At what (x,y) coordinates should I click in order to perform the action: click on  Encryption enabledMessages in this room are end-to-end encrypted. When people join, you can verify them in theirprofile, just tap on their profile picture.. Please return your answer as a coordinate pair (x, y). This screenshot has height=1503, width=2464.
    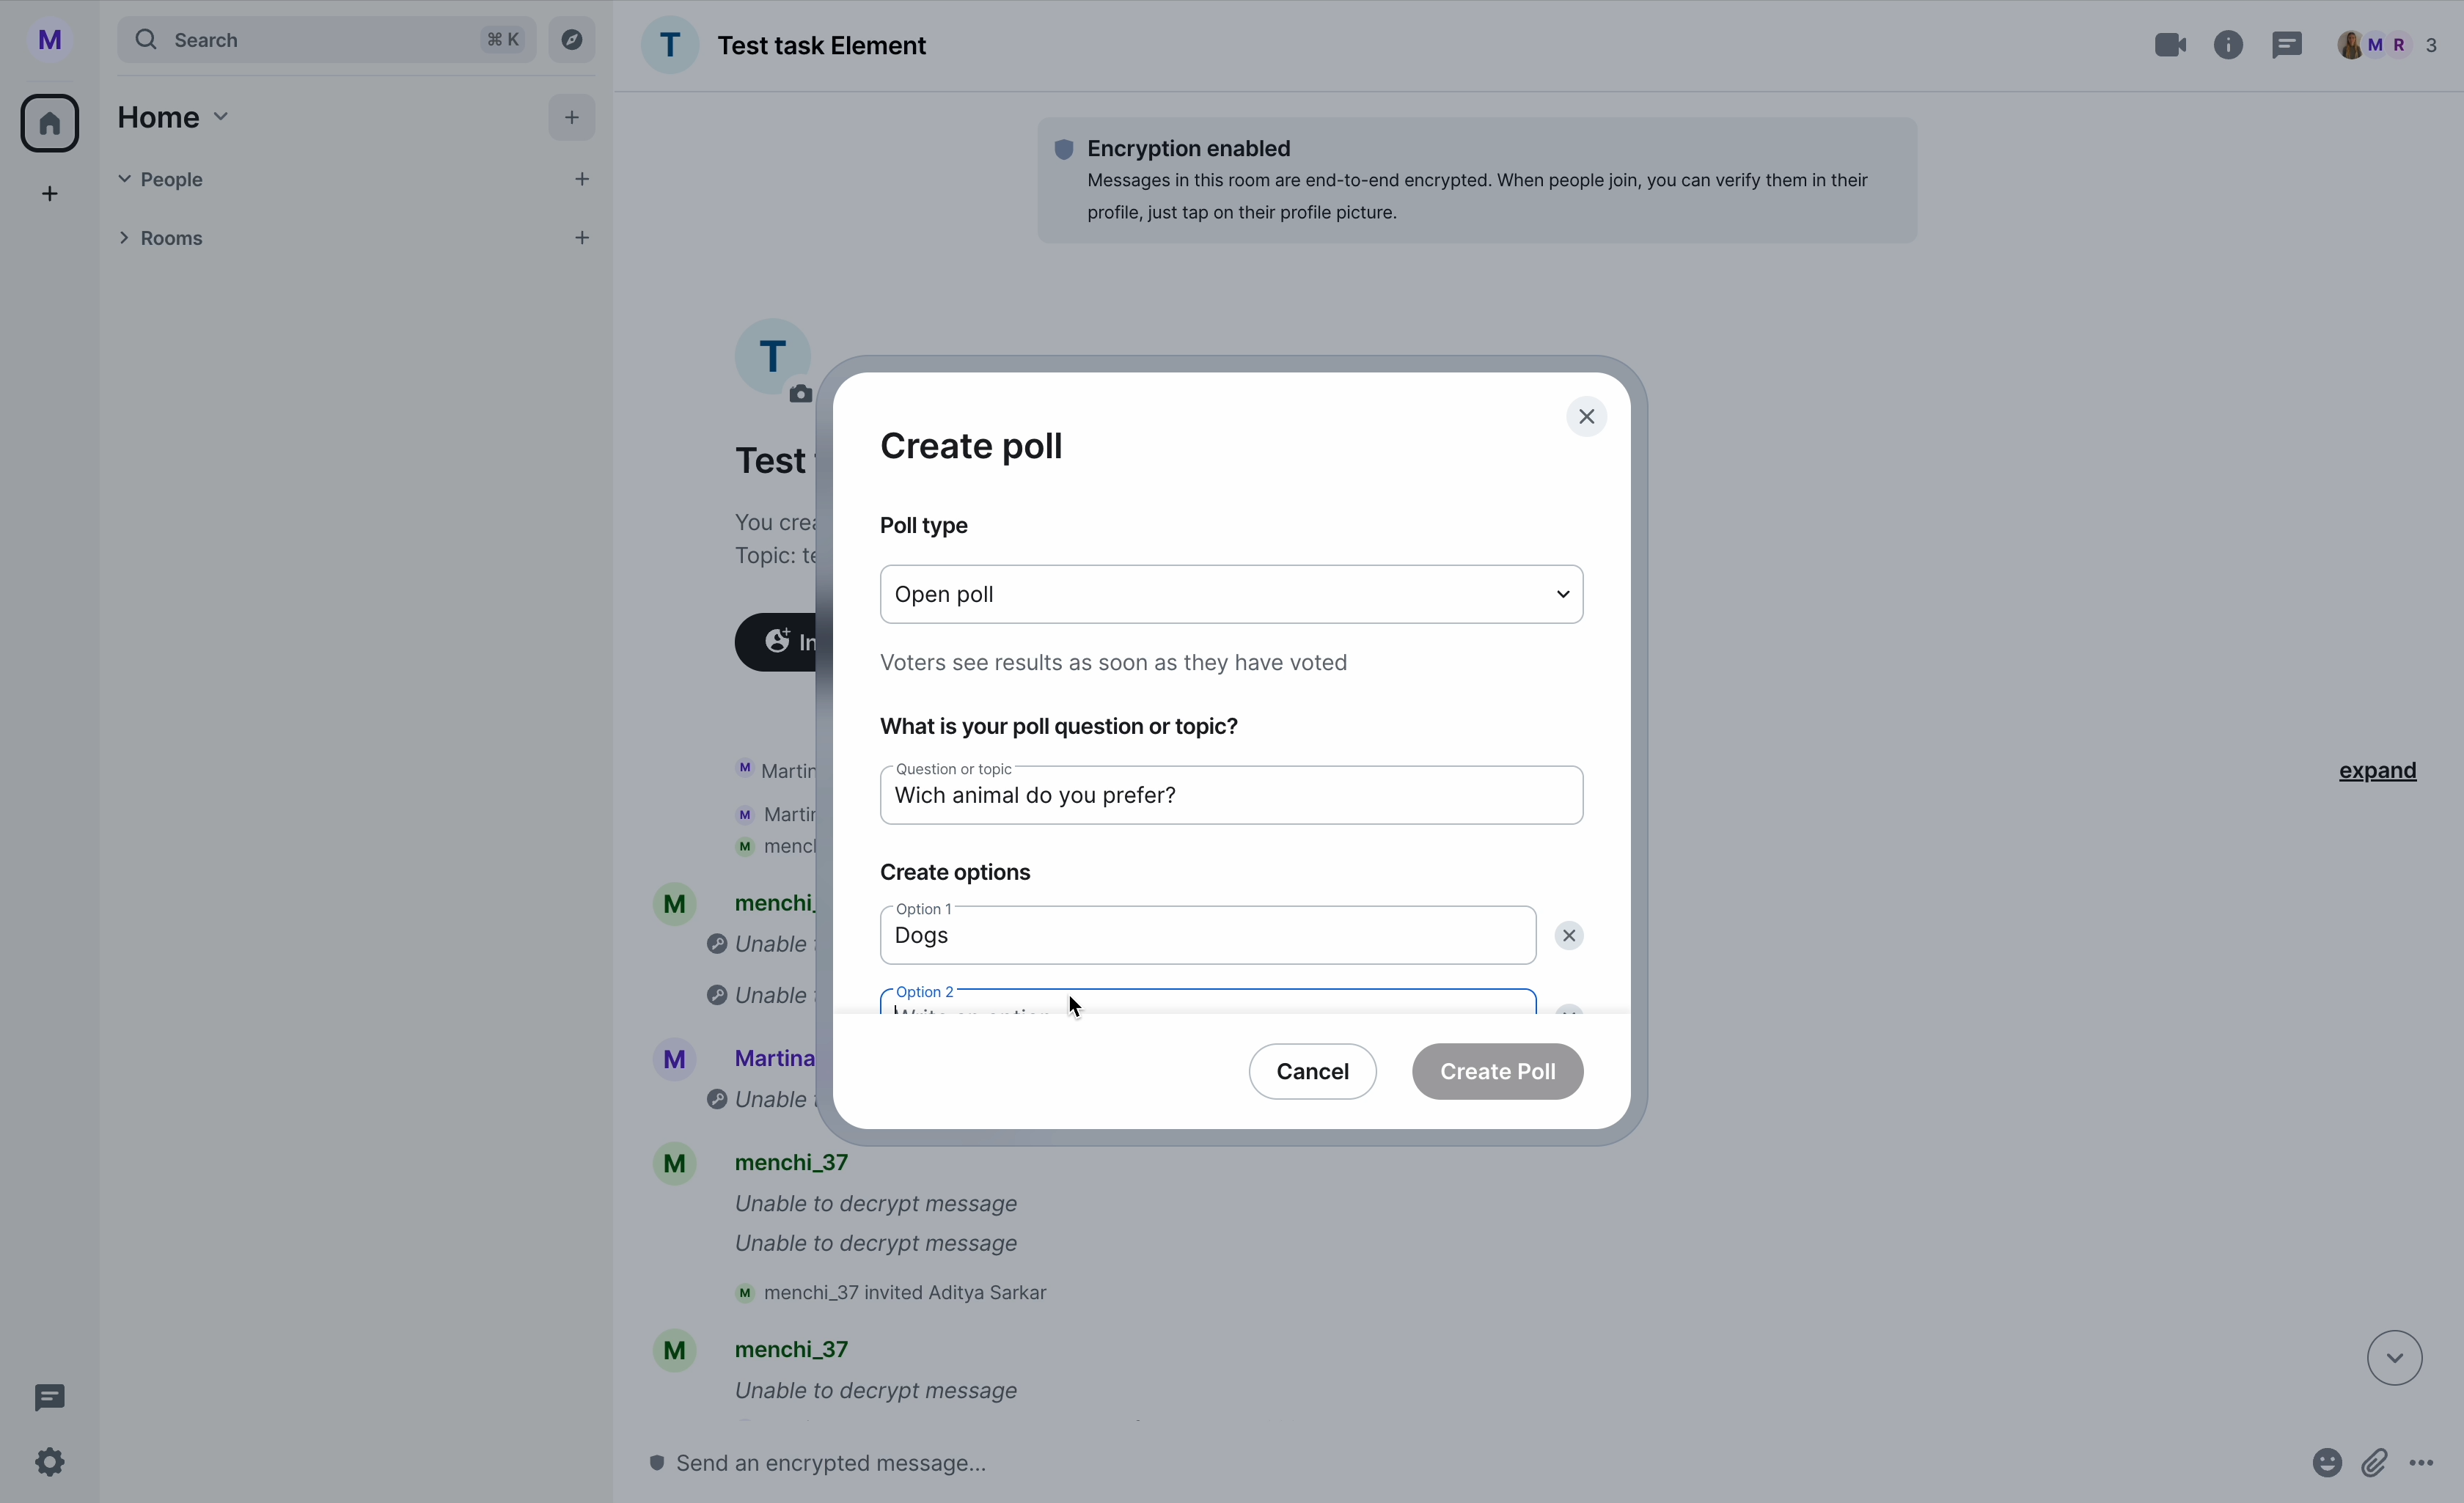
    Looking at the image, I should click on (1475, 179).